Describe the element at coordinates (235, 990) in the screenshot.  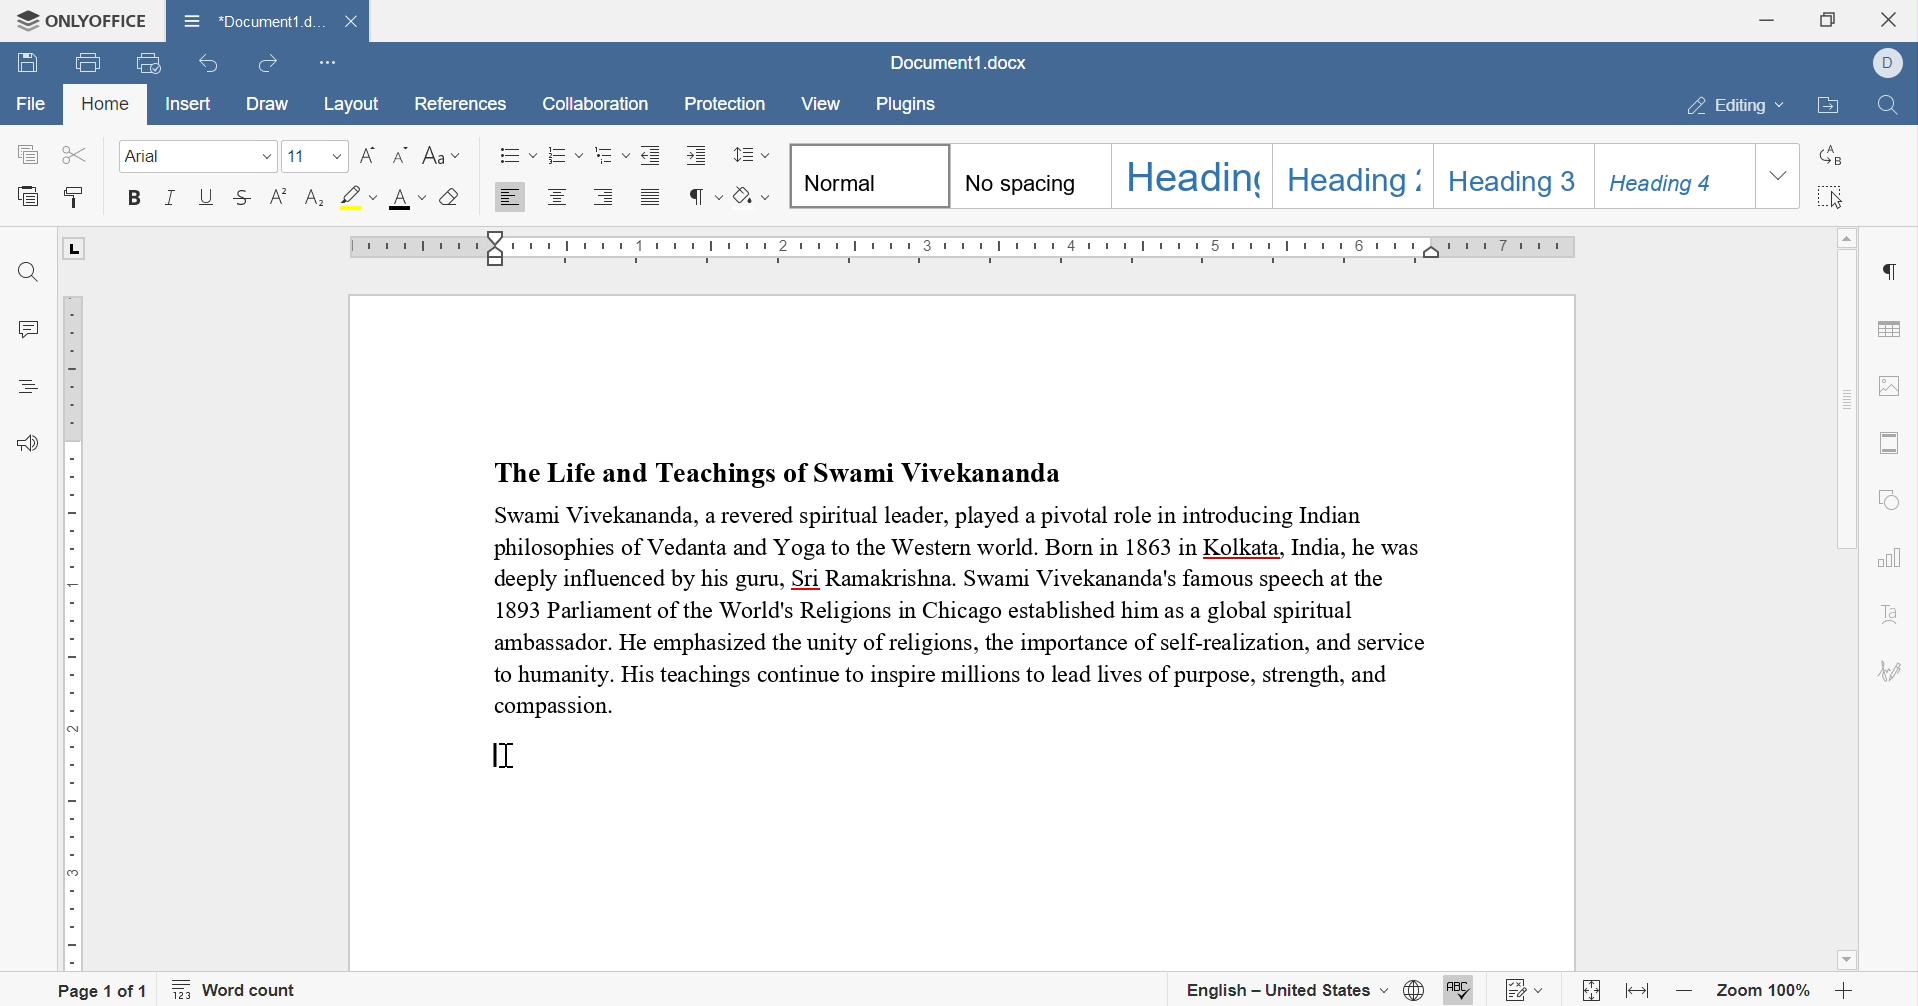
I see `word count` at that location.